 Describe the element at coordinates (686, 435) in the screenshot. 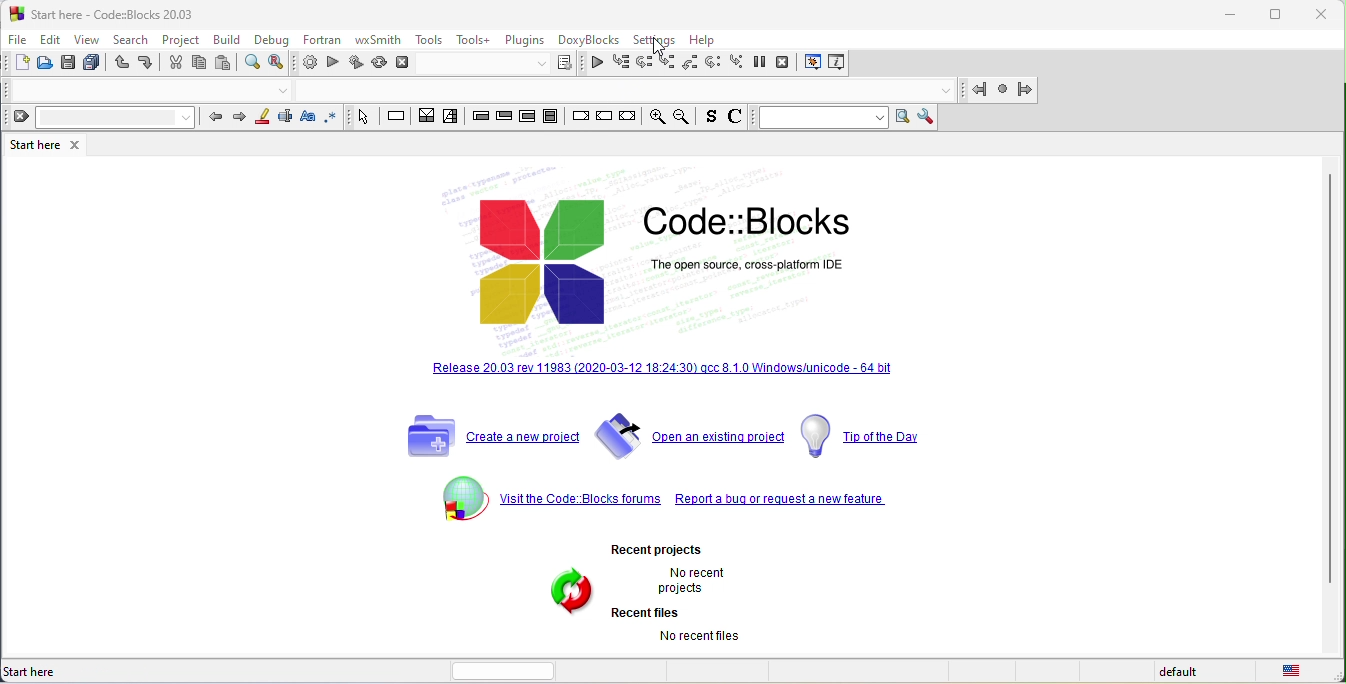

I see `open an existing project` at that location.